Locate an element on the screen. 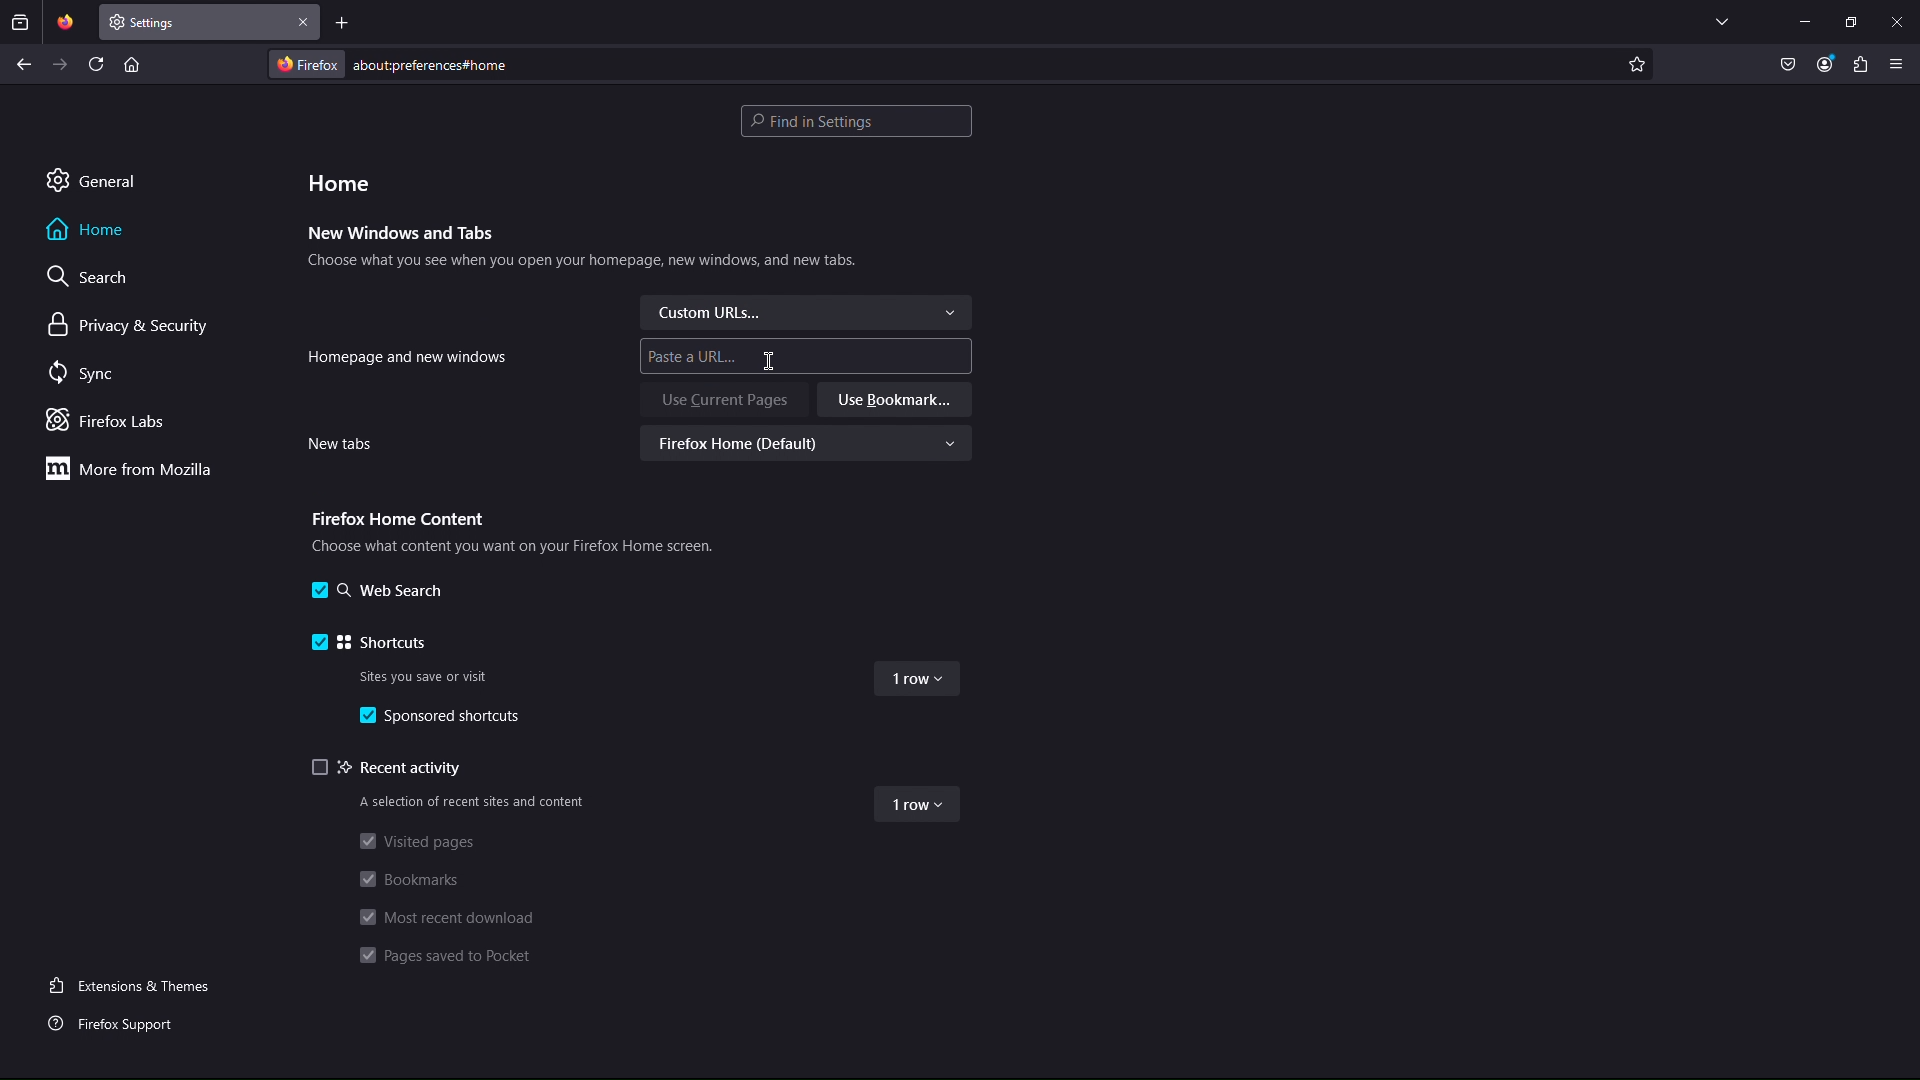 The width and height of the screenshot is (1920, 1080). Add to favorite is located at coordinates (1636, 64).